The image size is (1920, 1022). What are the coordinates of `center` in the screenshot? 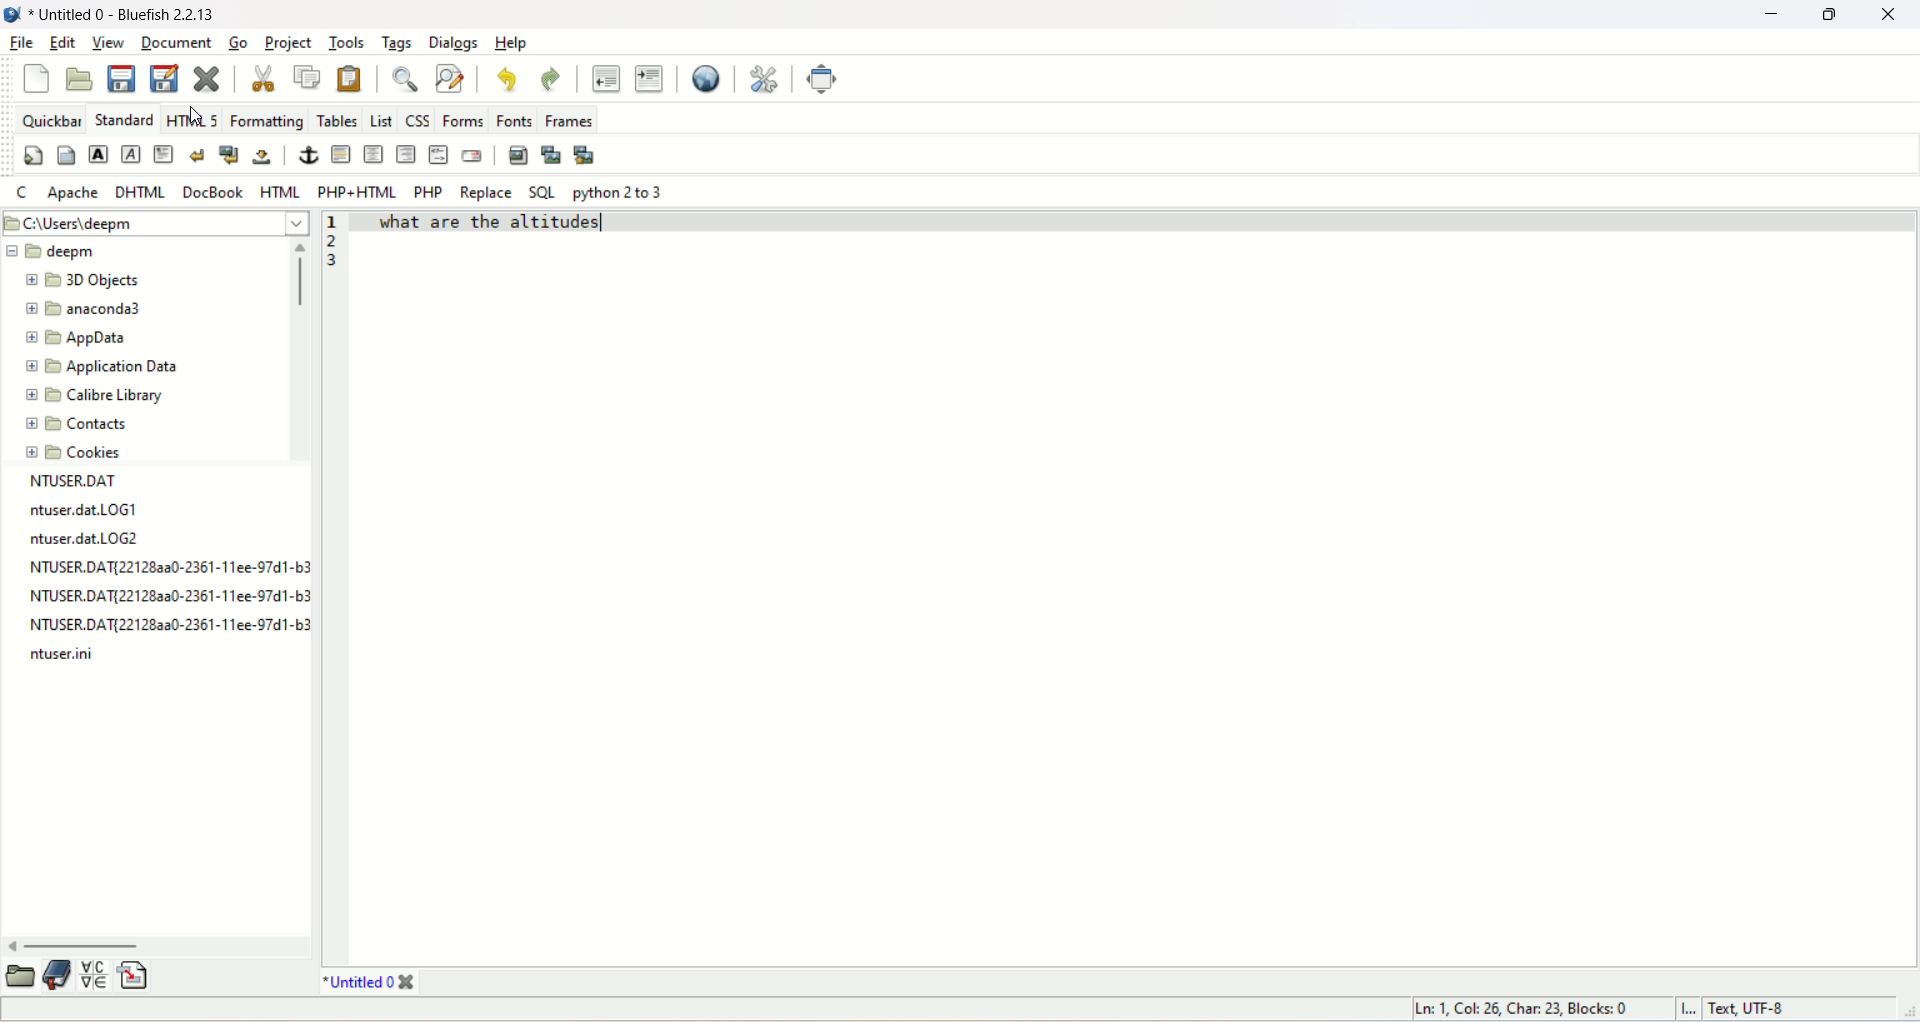 It's located at (372, 155).